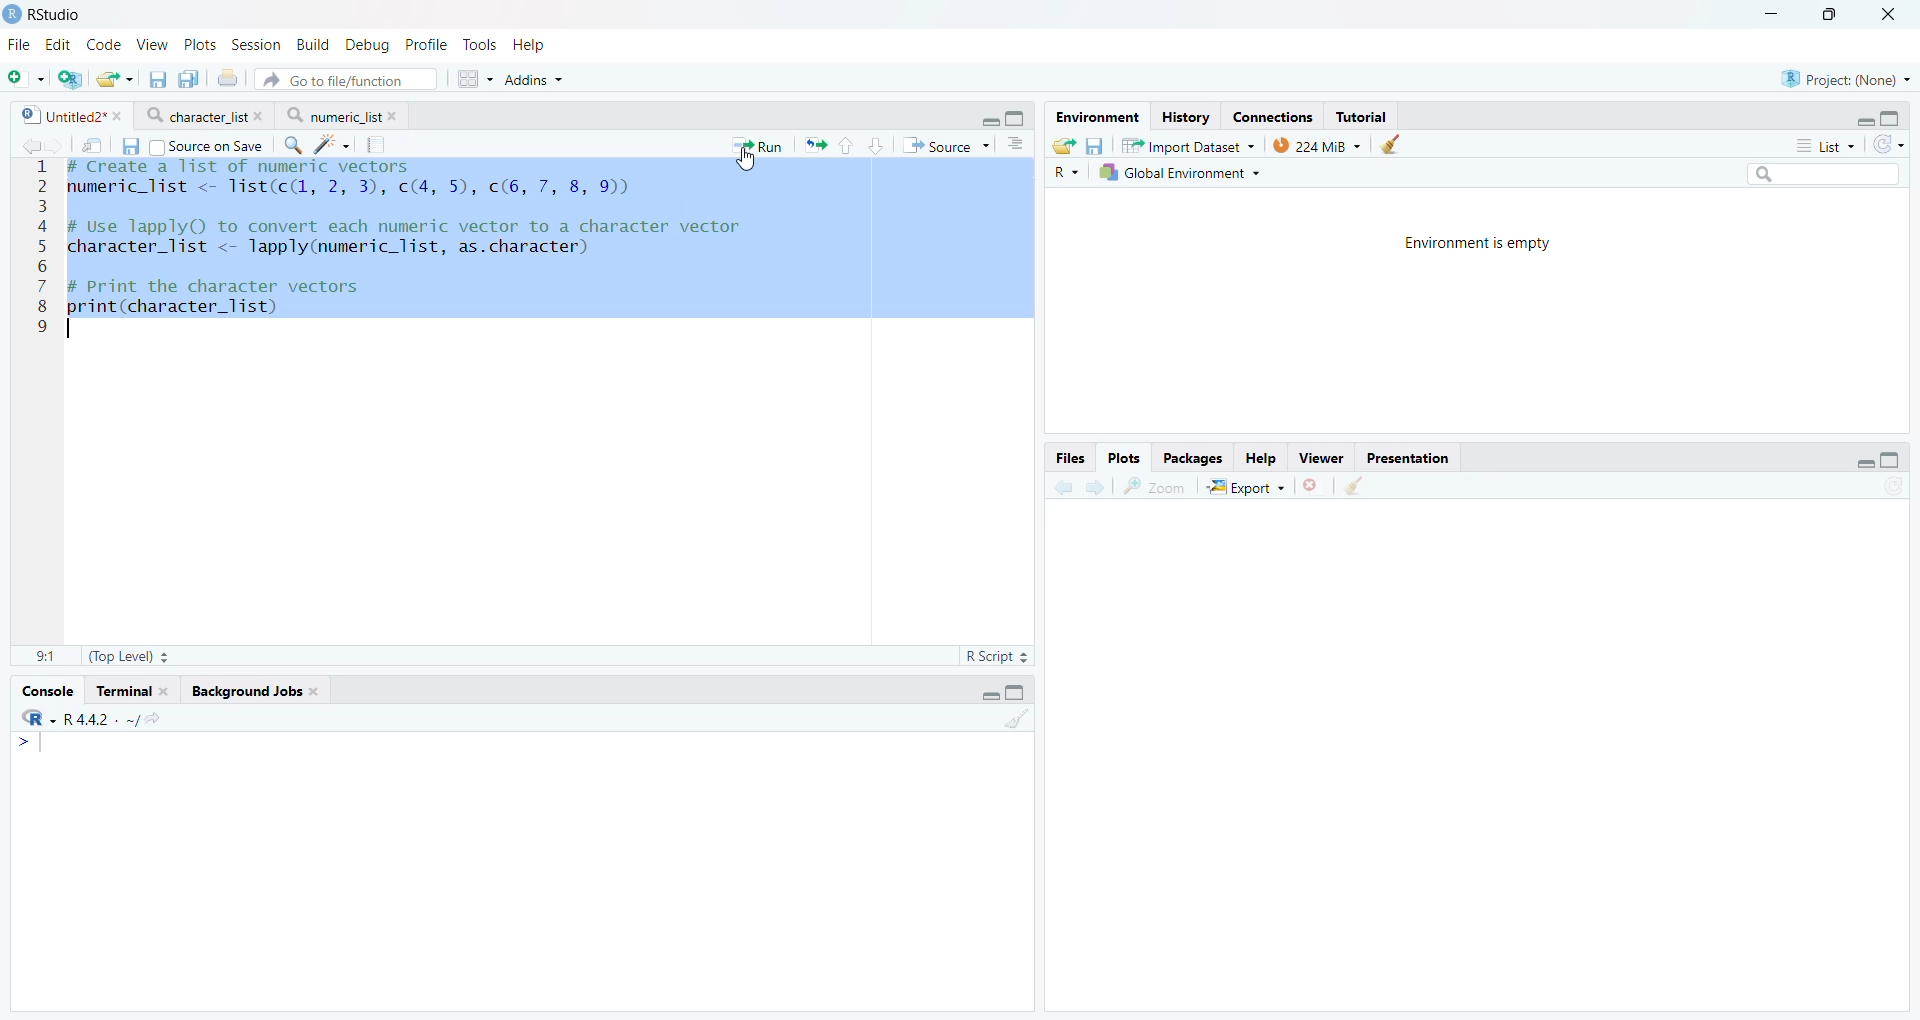 This screenshot has height=1020, width=1920. I want to click on Tutorial, so click(1362, 117).